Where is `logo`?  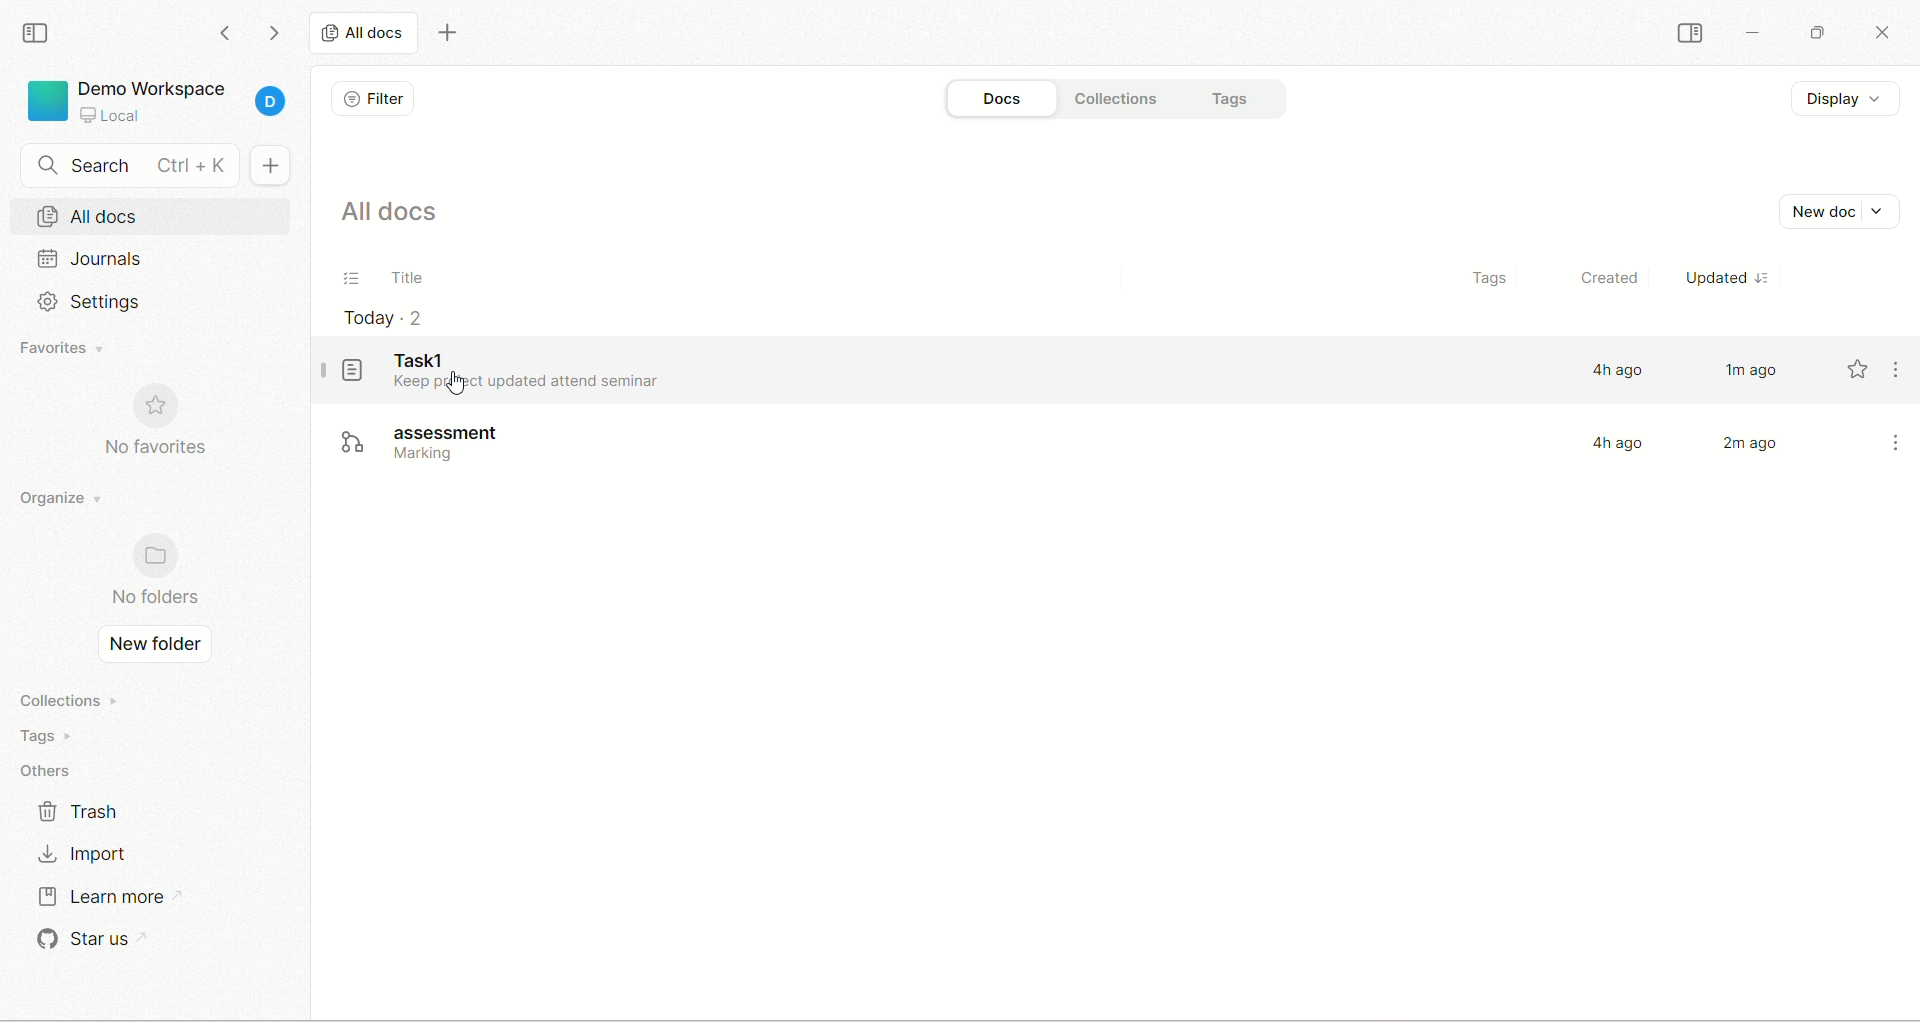
logo is located at coordinates (45, 100).